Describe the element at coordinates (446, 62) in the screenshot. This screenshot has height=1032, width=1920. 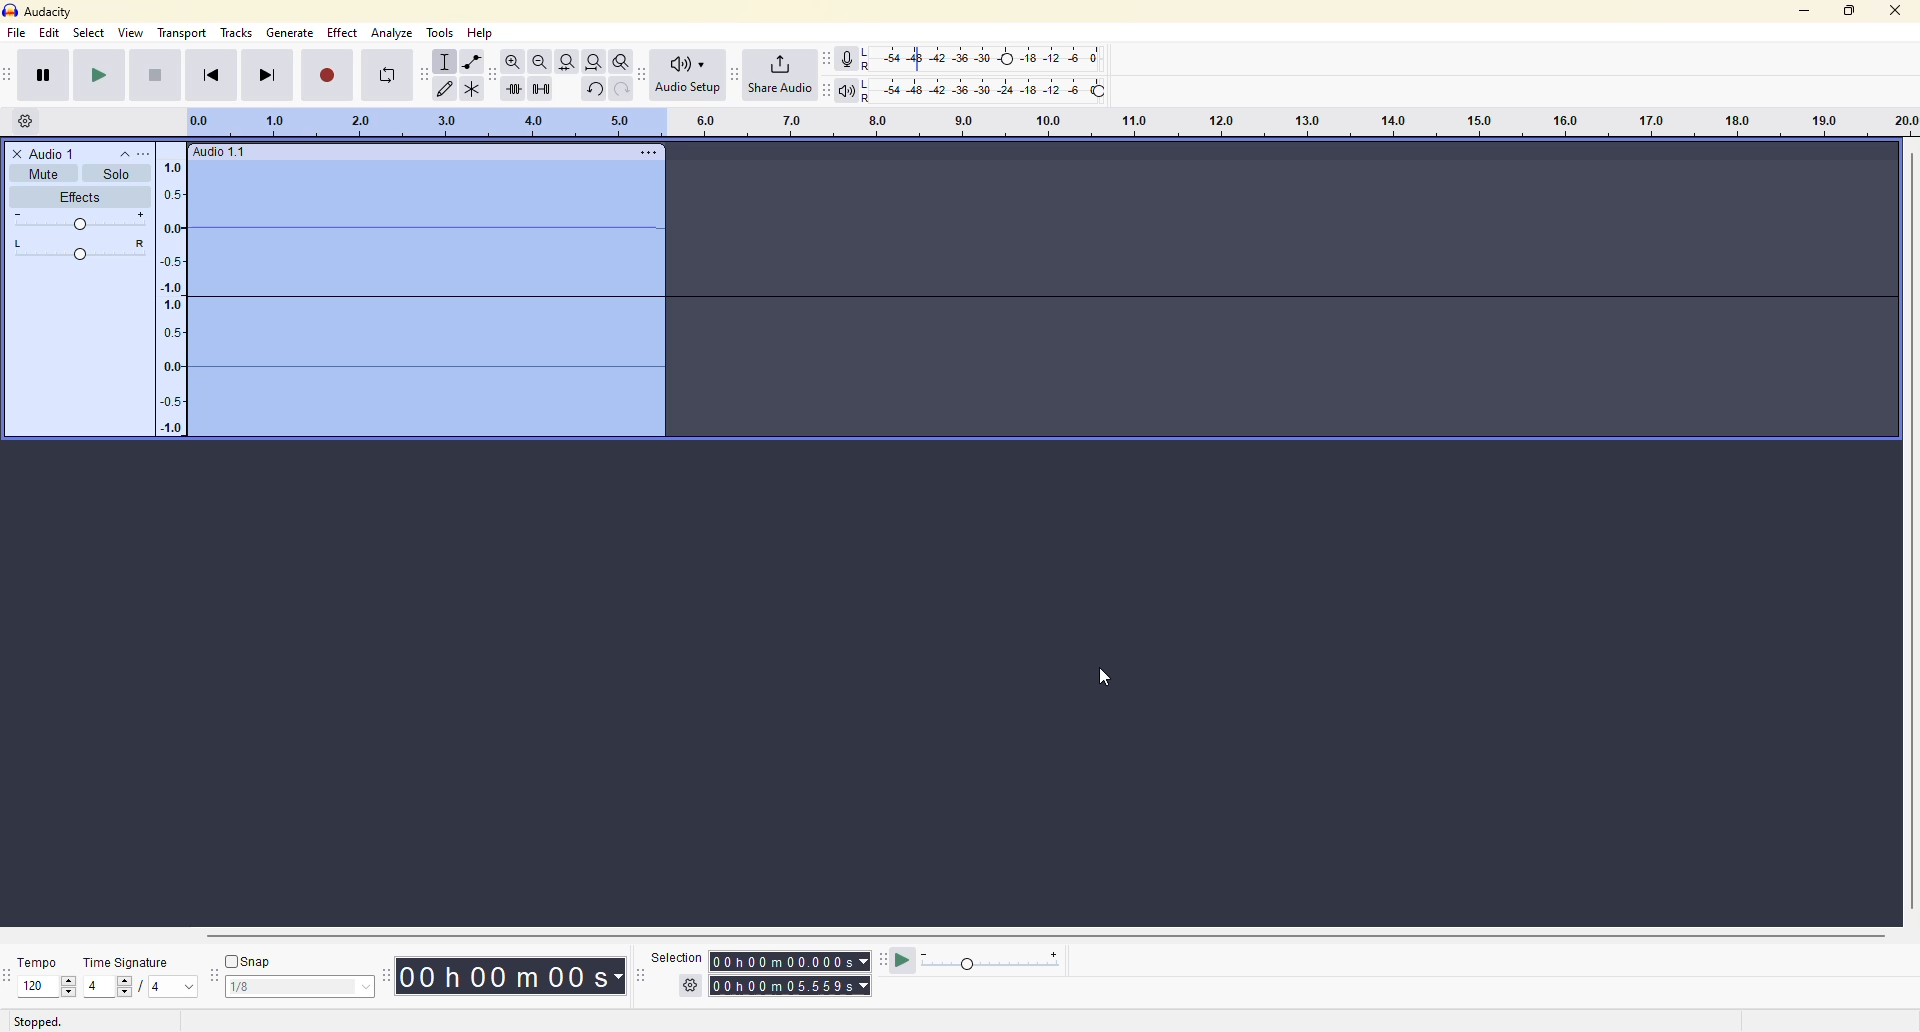
I see `selection tool` at that location.